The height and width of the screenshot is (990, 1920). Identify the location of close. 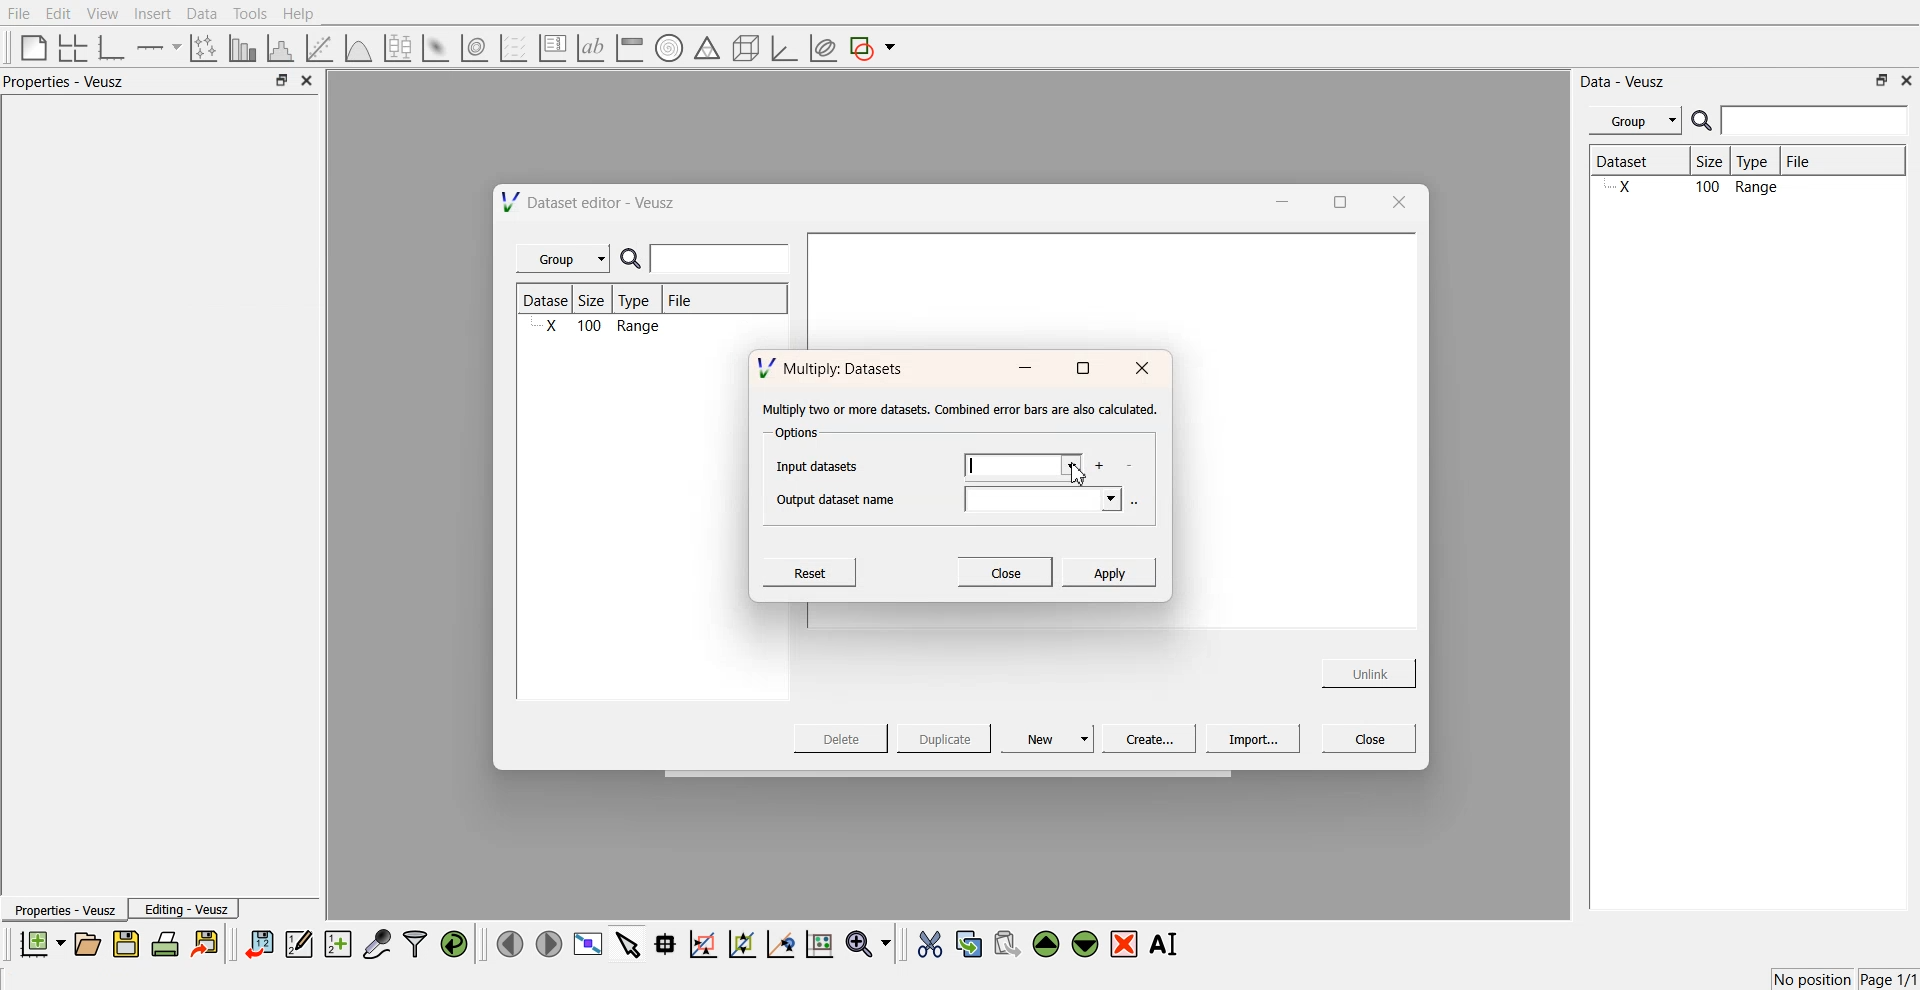
(1907, 79).